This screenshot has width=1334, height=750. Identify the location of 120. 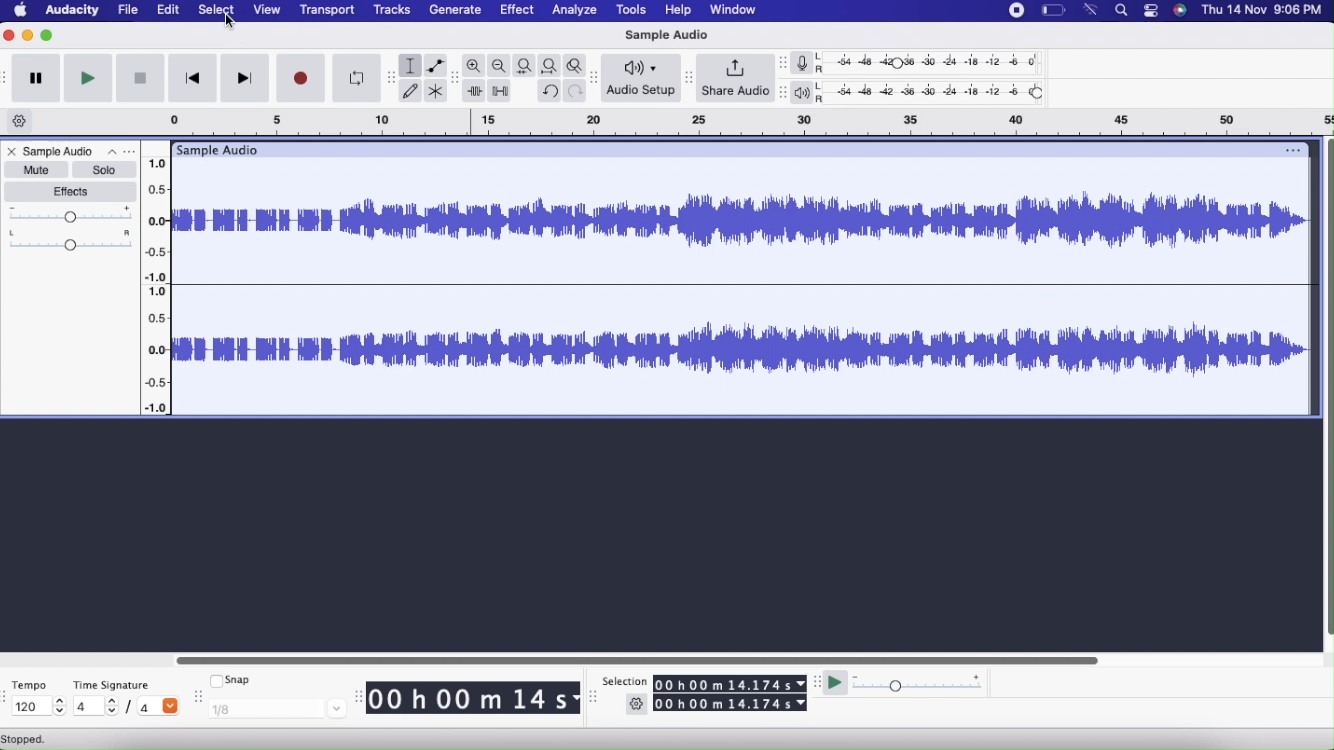
(40, 706).